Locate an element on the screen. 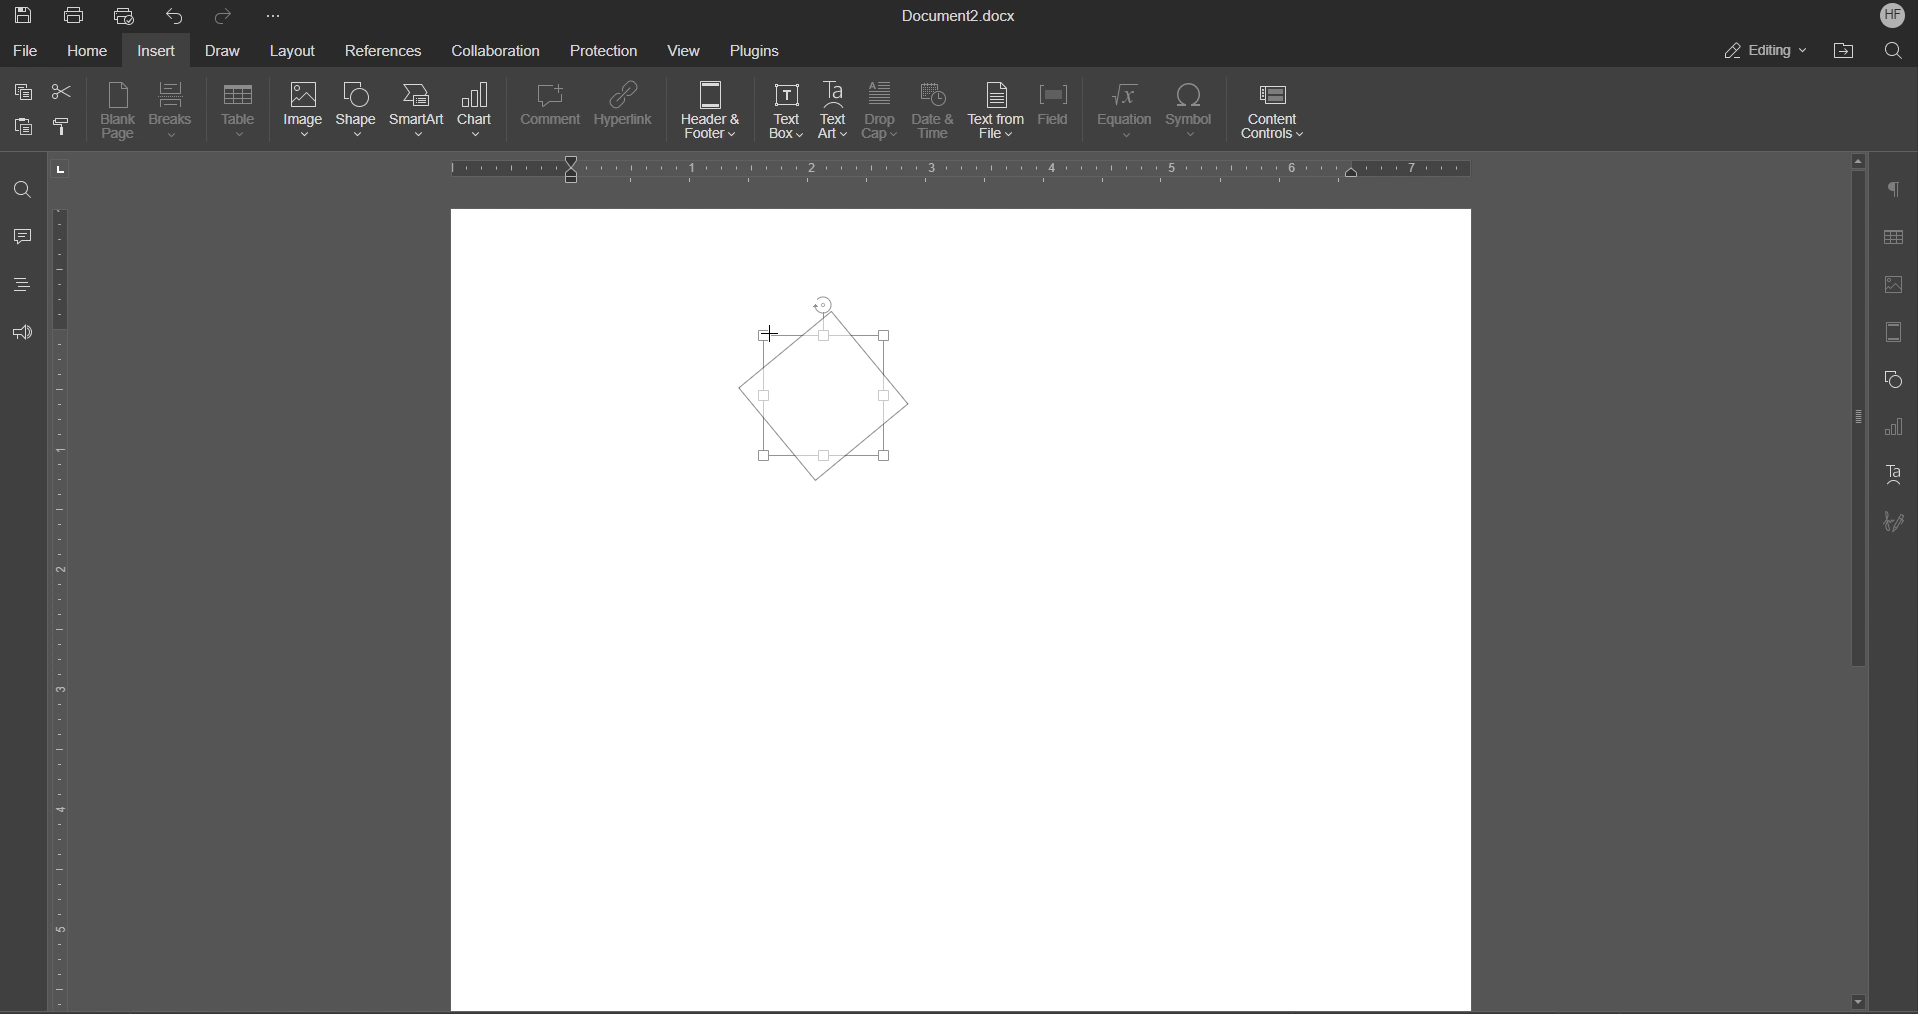  Copy Style is located at coordinates (69, 127).